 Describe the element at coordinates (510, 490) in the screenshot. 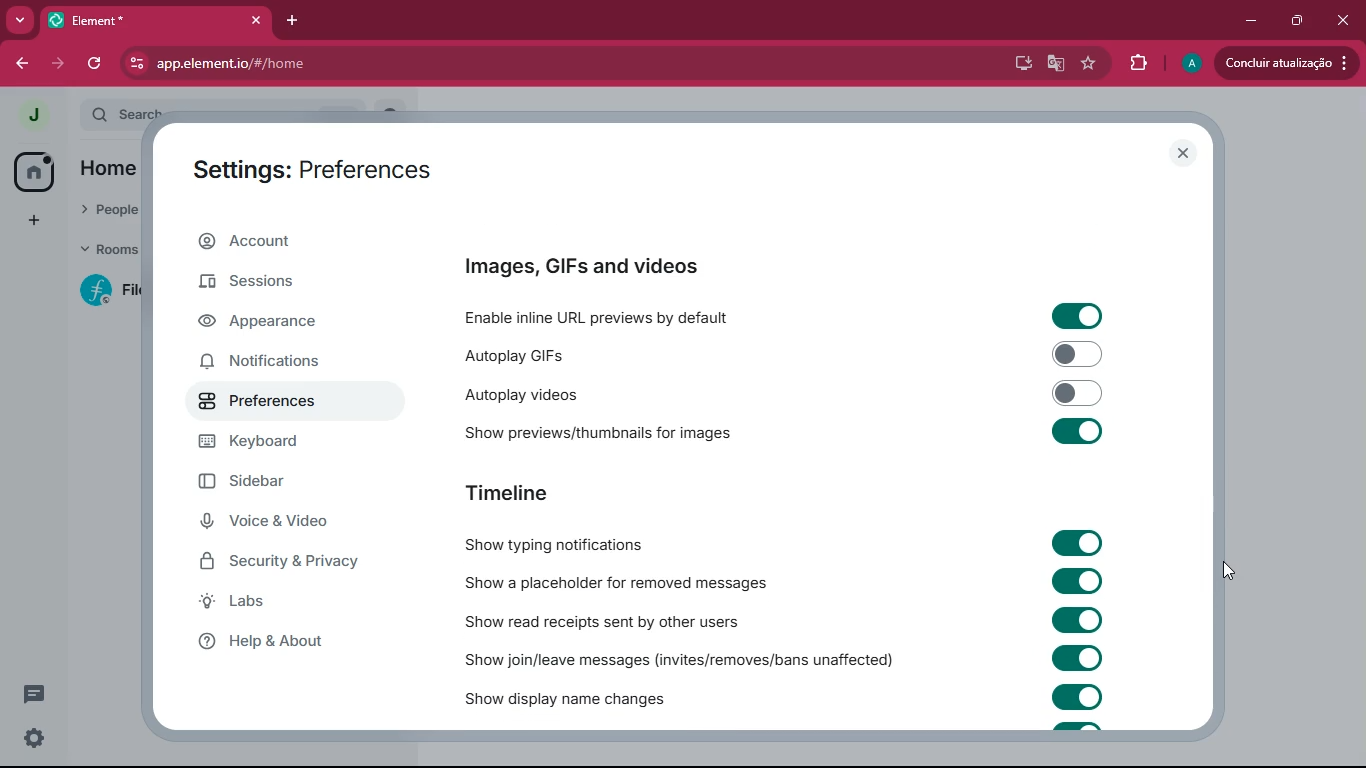

I see `timeline` at that location.